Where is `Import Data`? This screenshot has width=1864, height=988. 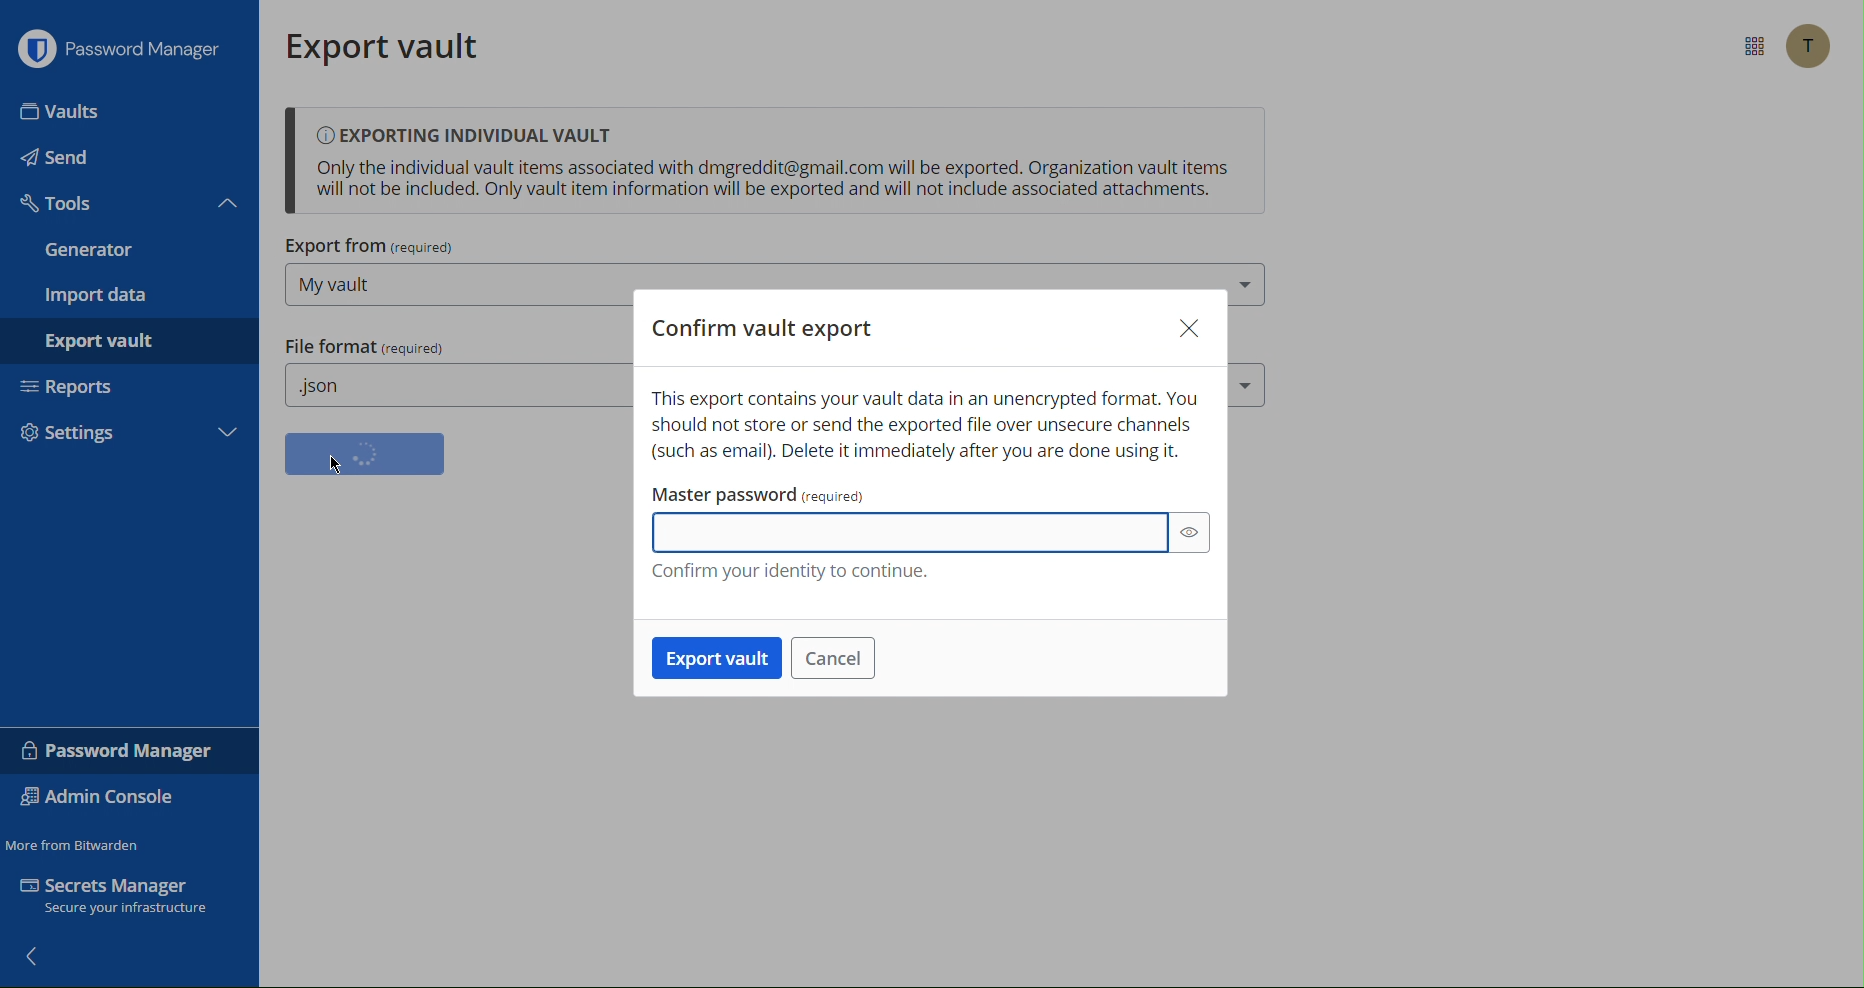
Import Data is located at coordinates (98, 296).